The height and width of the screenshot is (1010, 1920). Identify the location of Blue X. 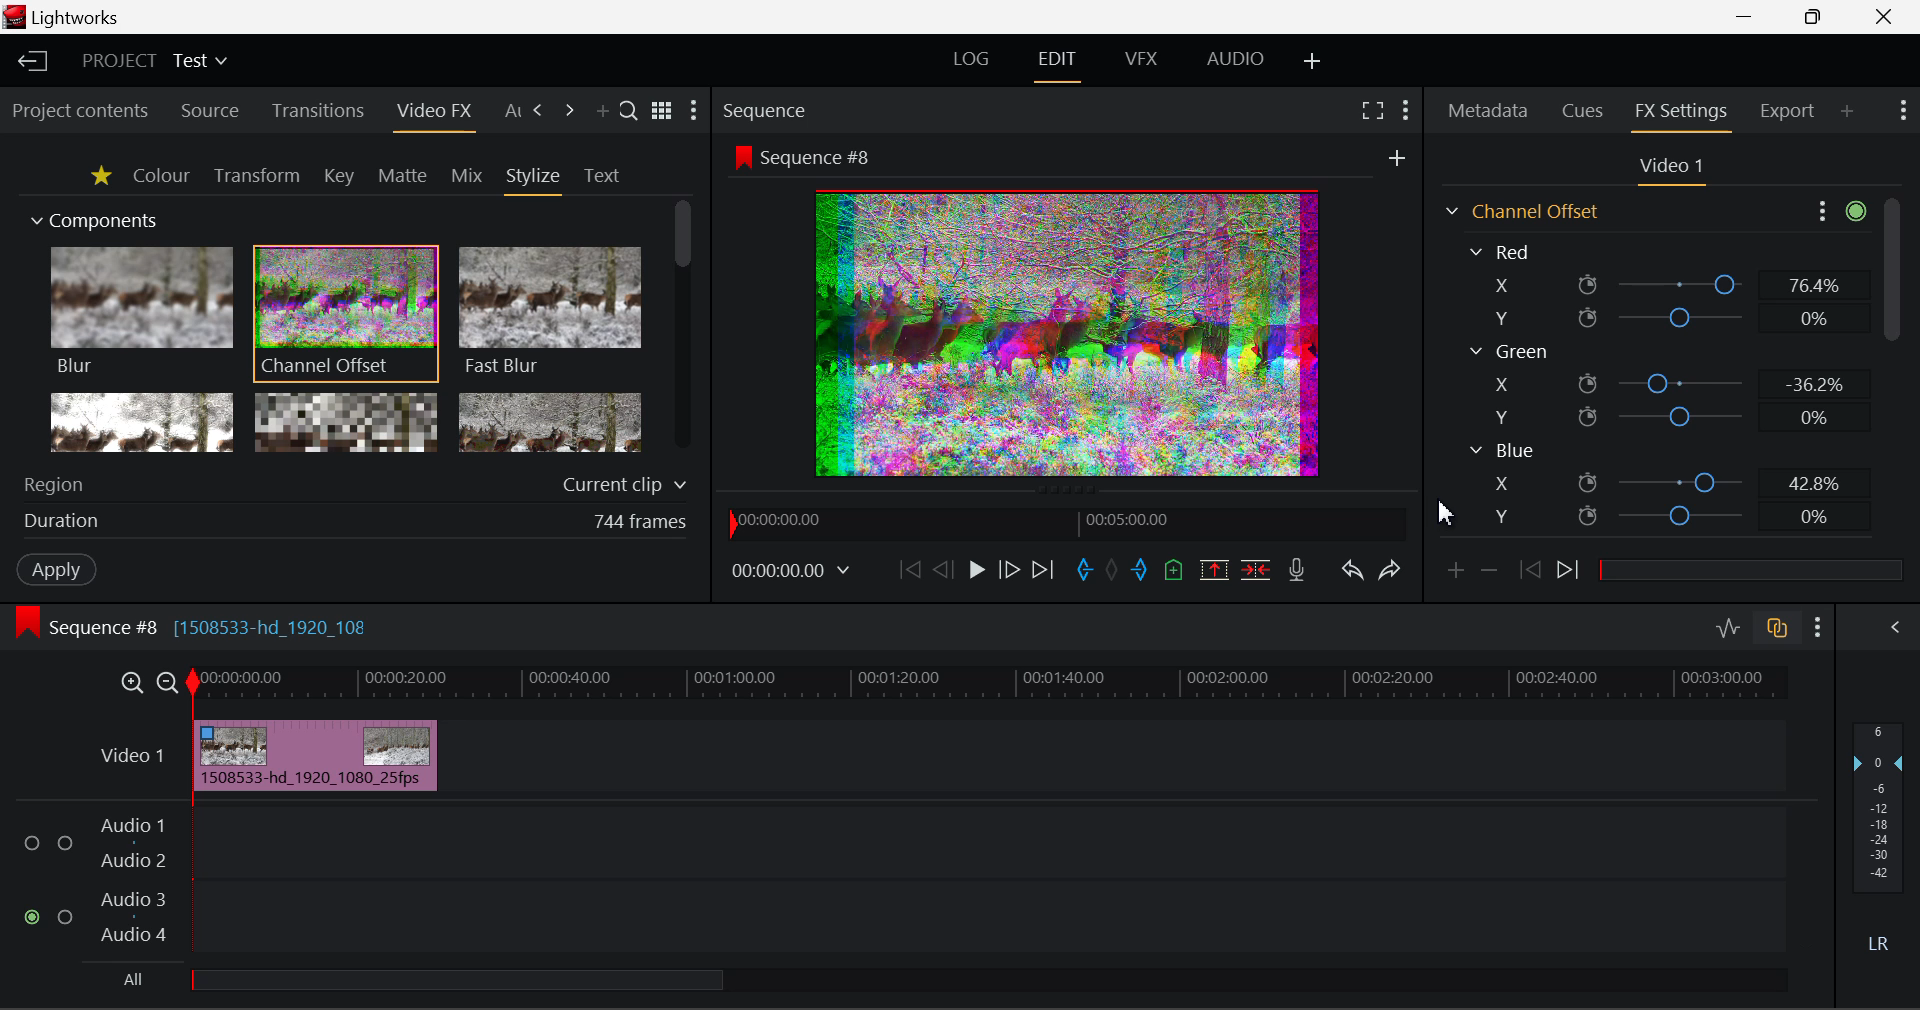
(1668, 481).